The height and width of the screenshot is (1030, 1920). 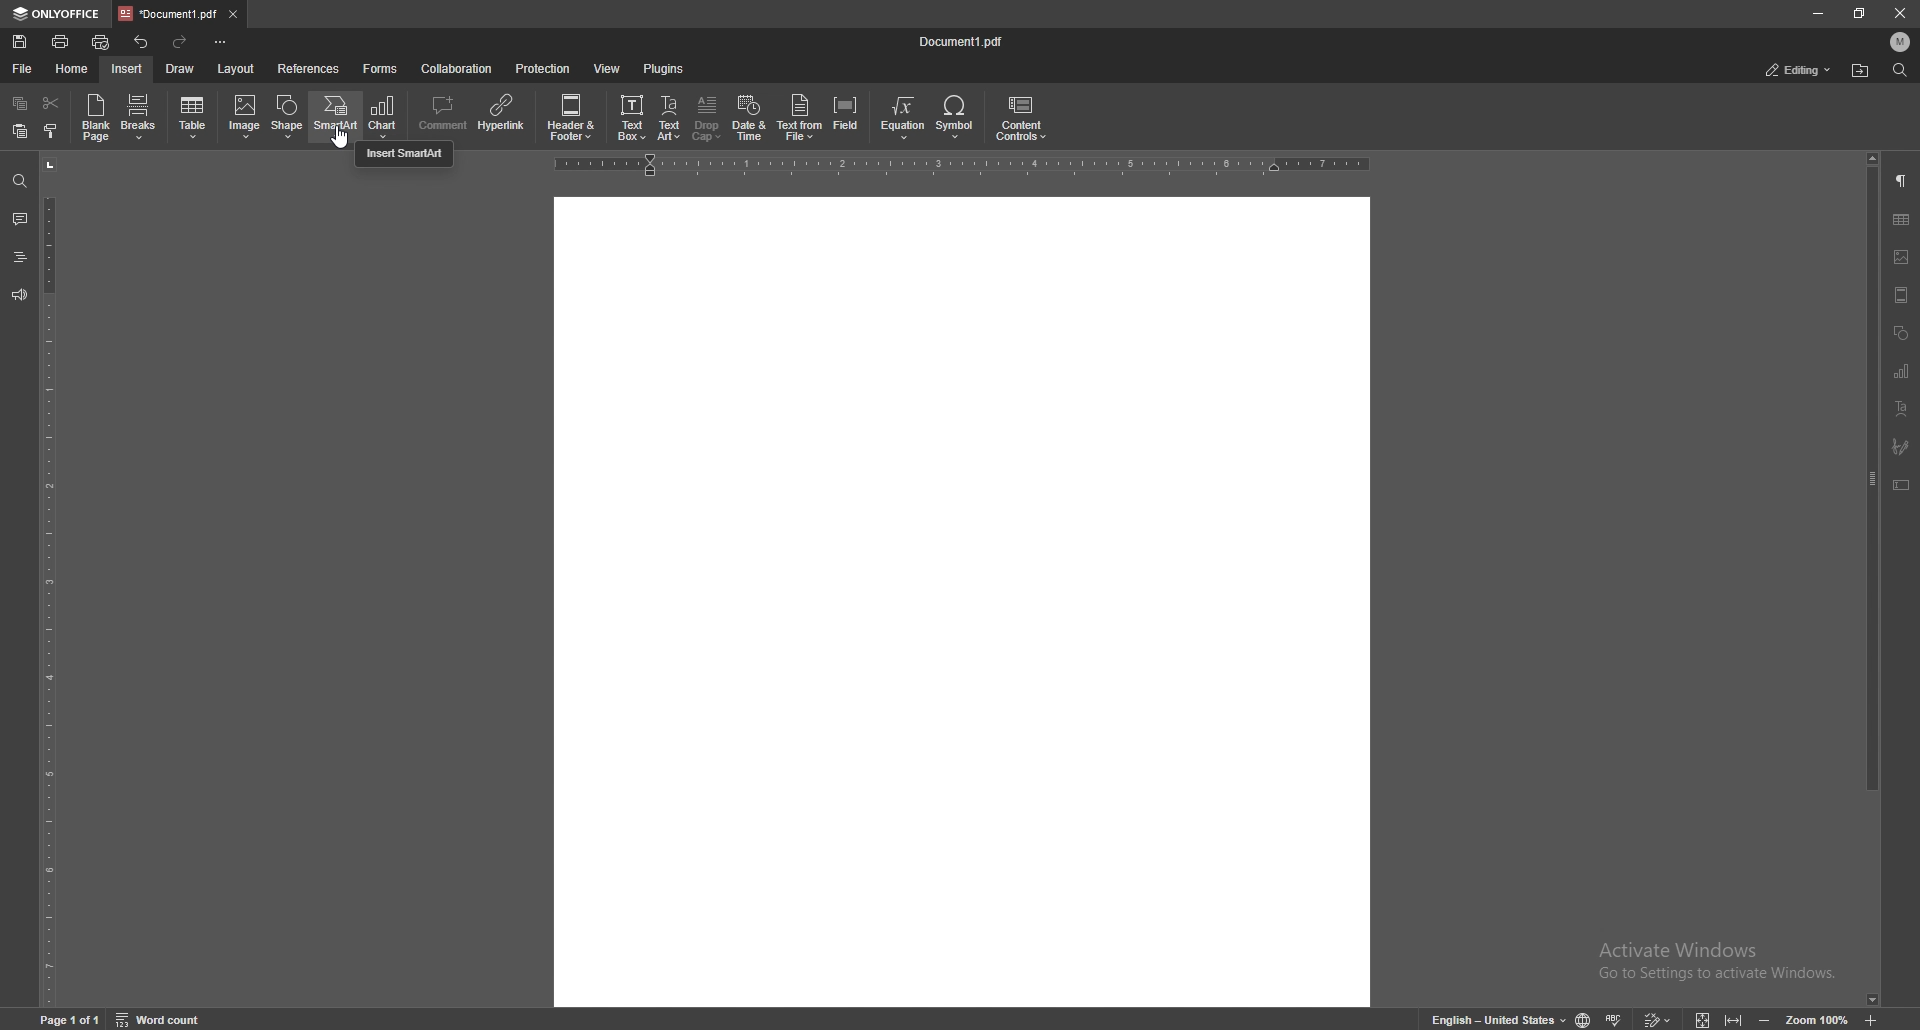 What do you see at coordinates (708, 117) in the screenshot?
I see `drop cap` at bounding box center [708, 117].